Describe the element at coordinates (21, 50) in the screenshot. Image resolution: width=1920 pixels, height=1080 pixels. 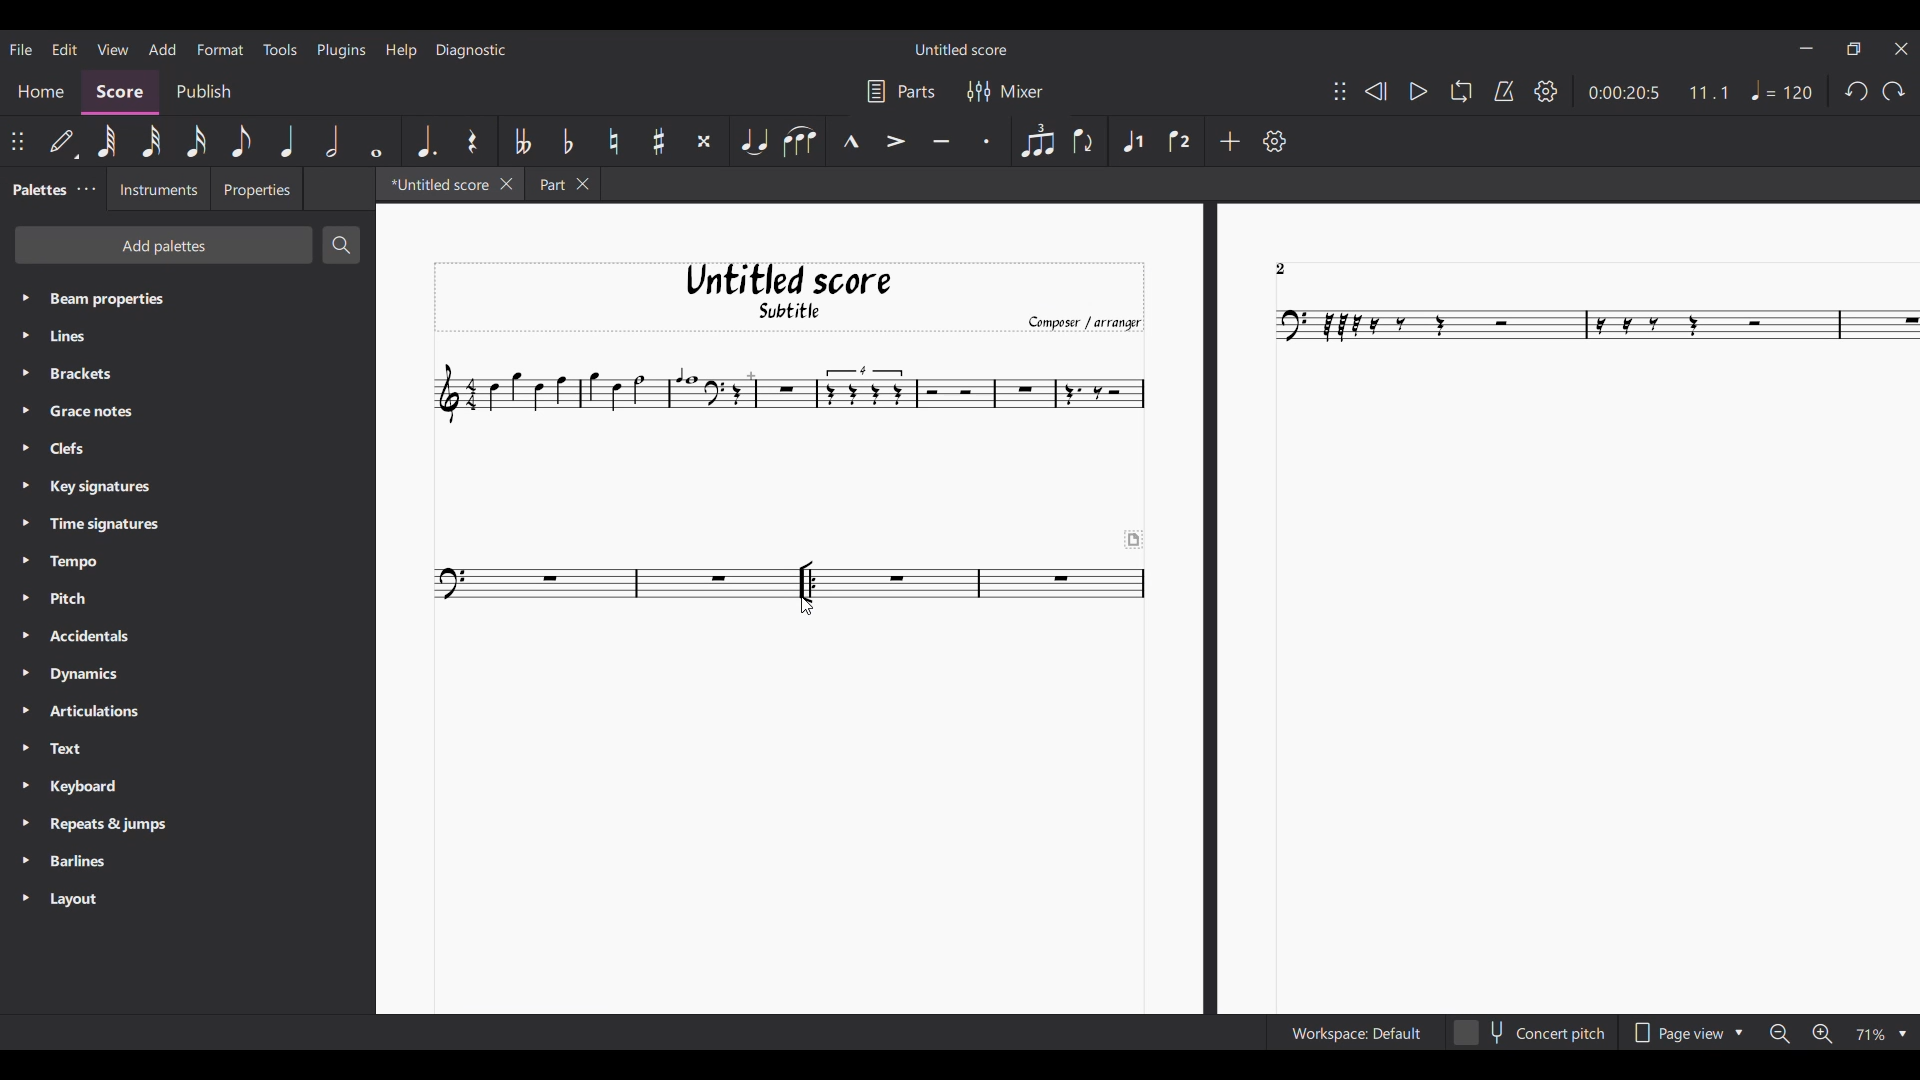
I see `File menu` at that location.